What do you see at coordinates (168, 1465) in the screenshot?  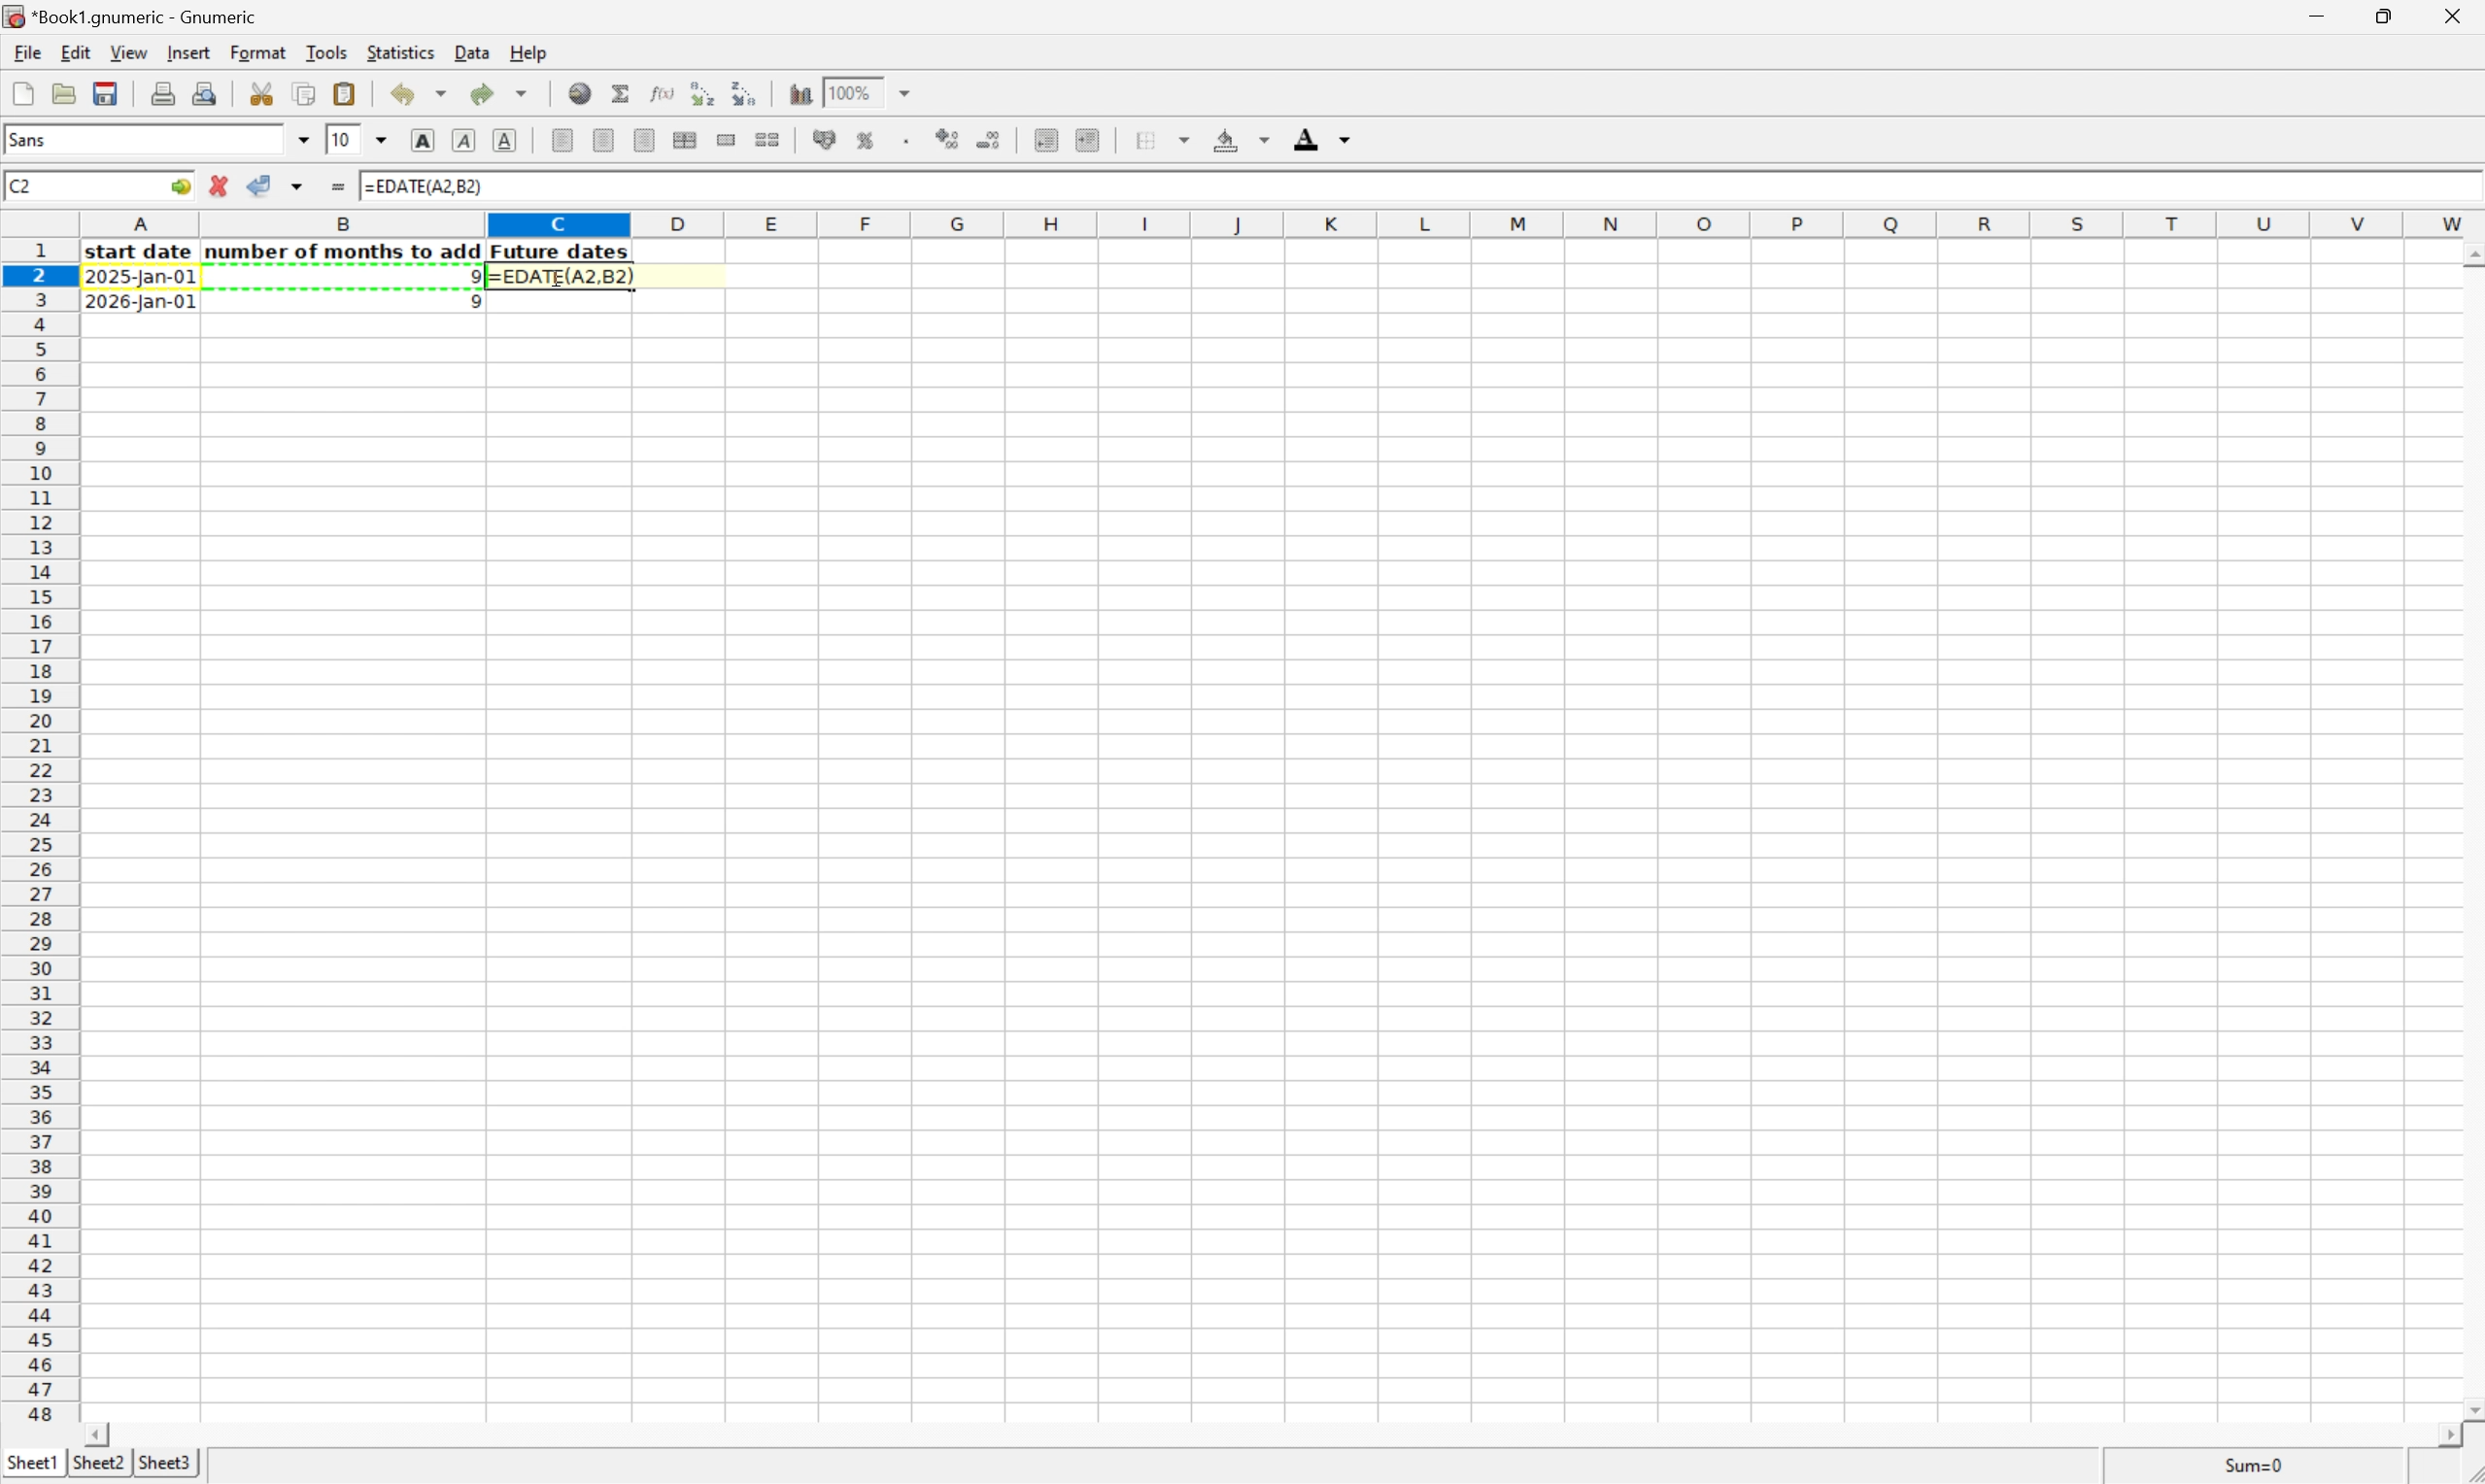 I see `Sheet3` at bounding box center [168, 1465].